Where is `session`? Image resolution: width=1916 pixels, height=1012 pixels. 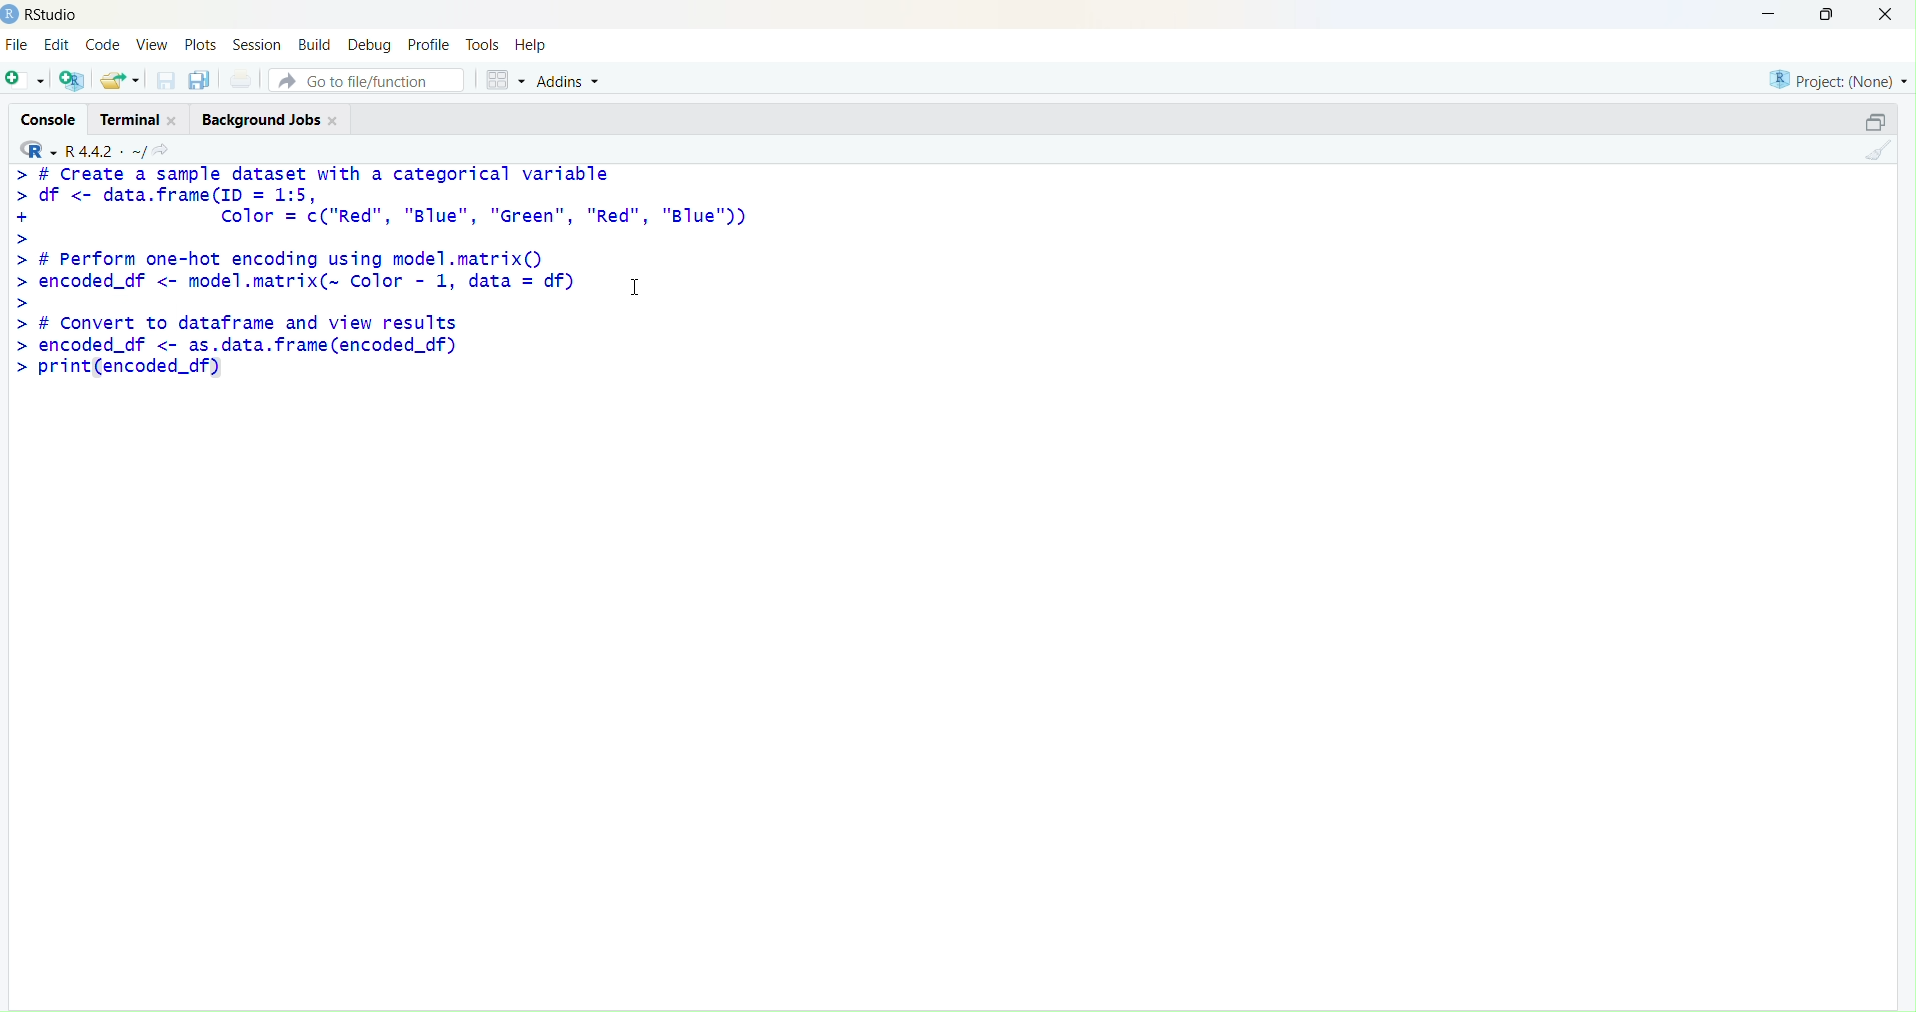 session is located at coordinates (258, 45).